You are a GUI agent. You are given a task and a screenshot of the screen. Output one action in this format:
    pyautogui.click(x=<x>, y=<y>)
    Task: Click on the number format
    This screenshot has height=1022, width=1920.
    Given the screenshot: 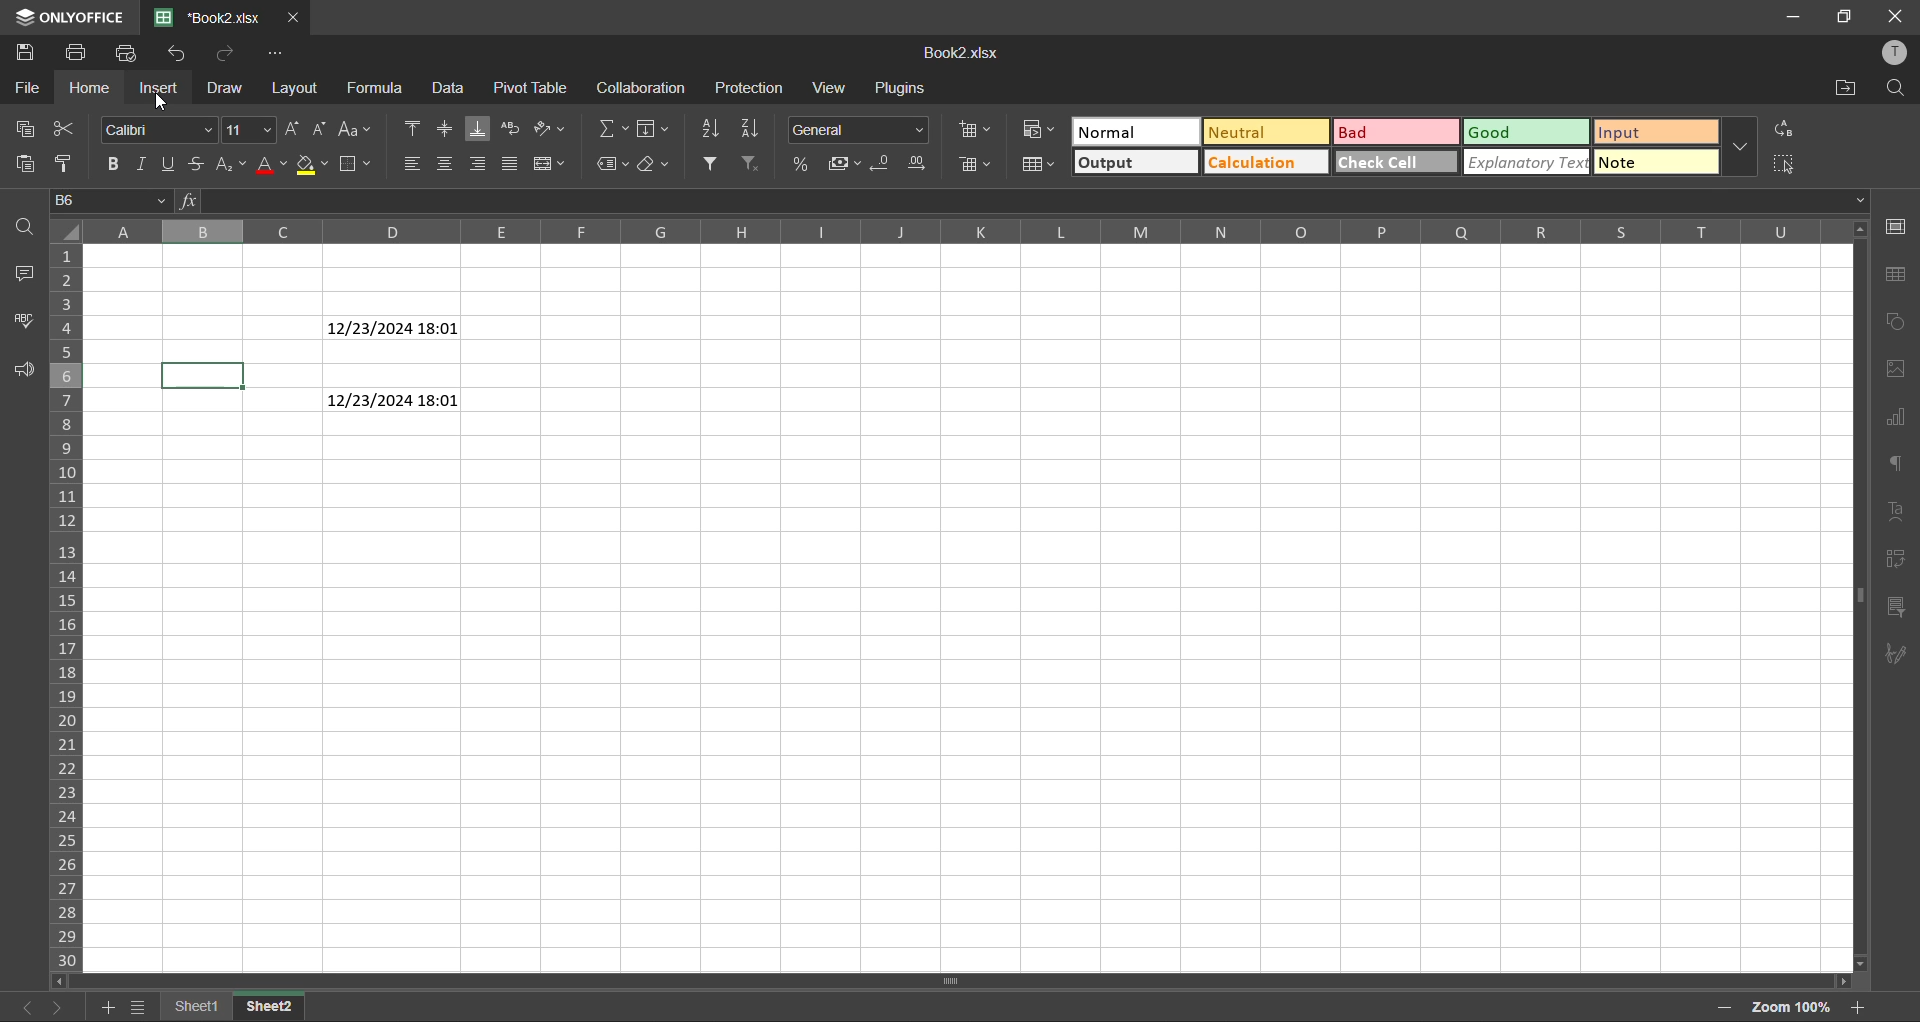 What is the action you would take?
    pyautogui.click(x=856, y=129)
    